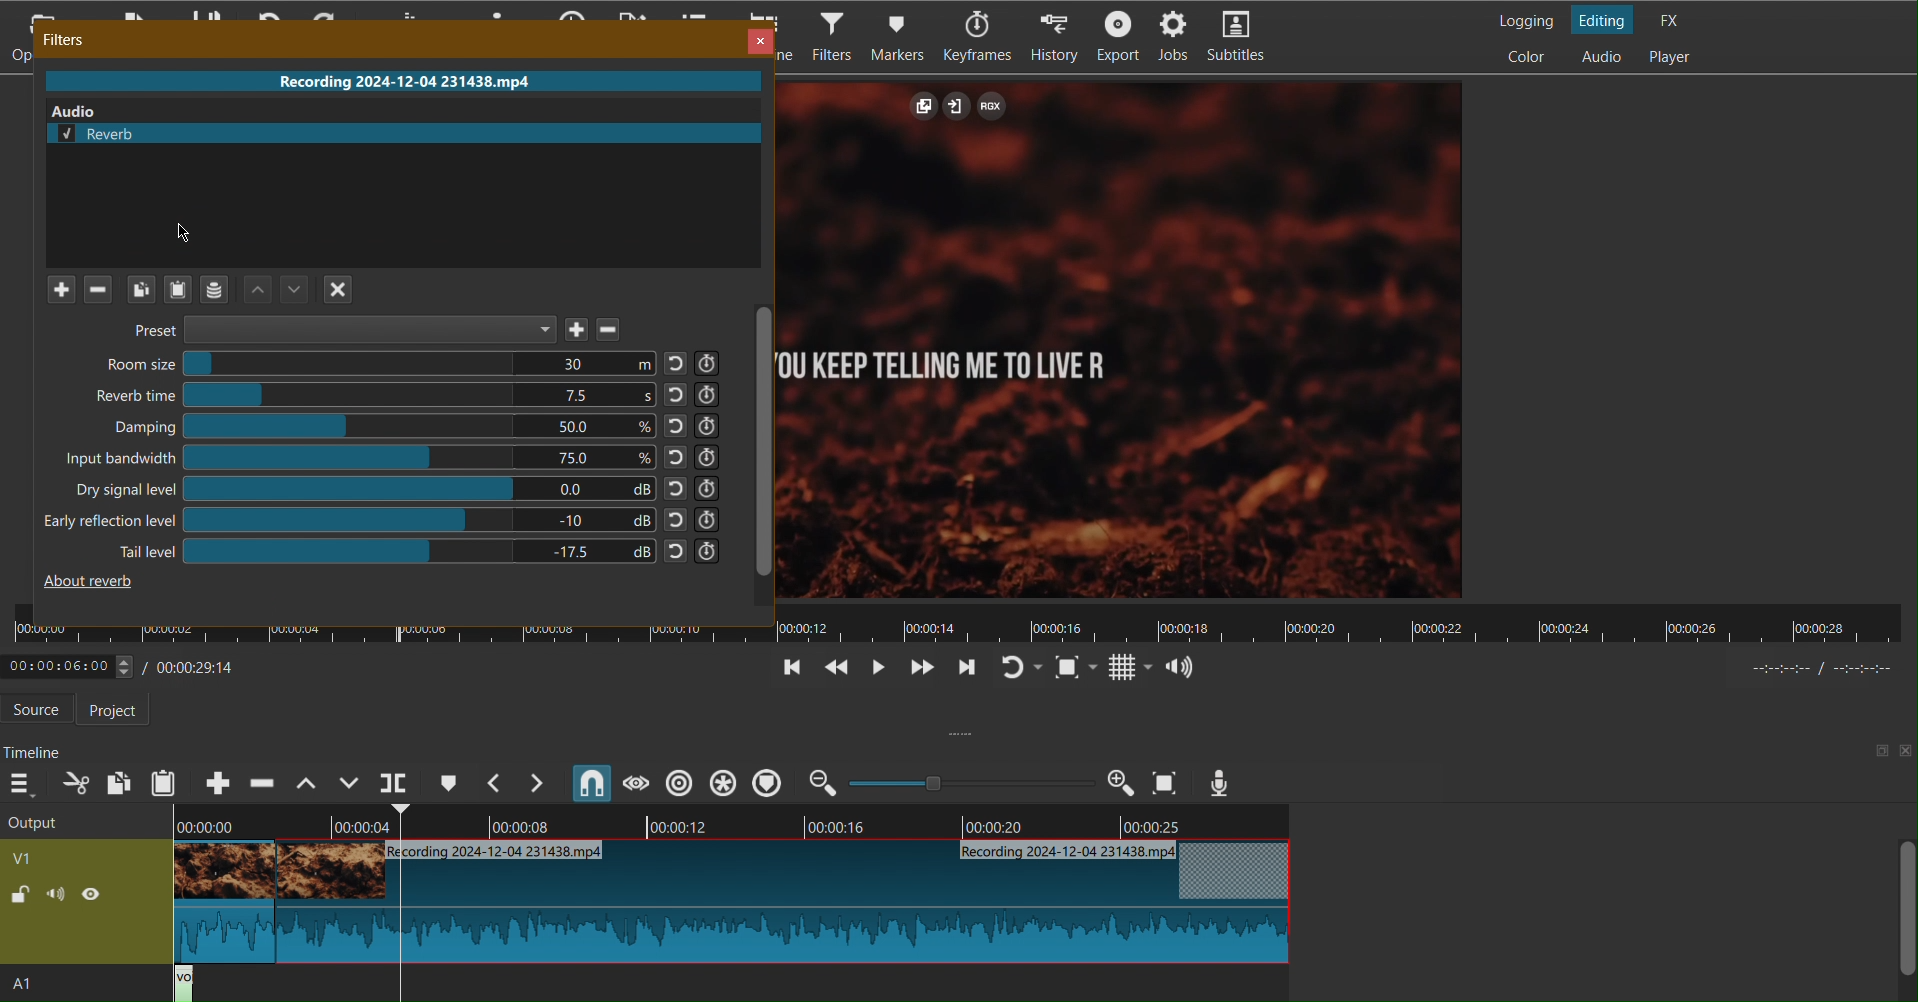 This screenshot has height=1002, width=1918. What do you see at coordinates (920, 670) in the screenshot?
I see `Move Forwards` at bounding box center [920, 670].